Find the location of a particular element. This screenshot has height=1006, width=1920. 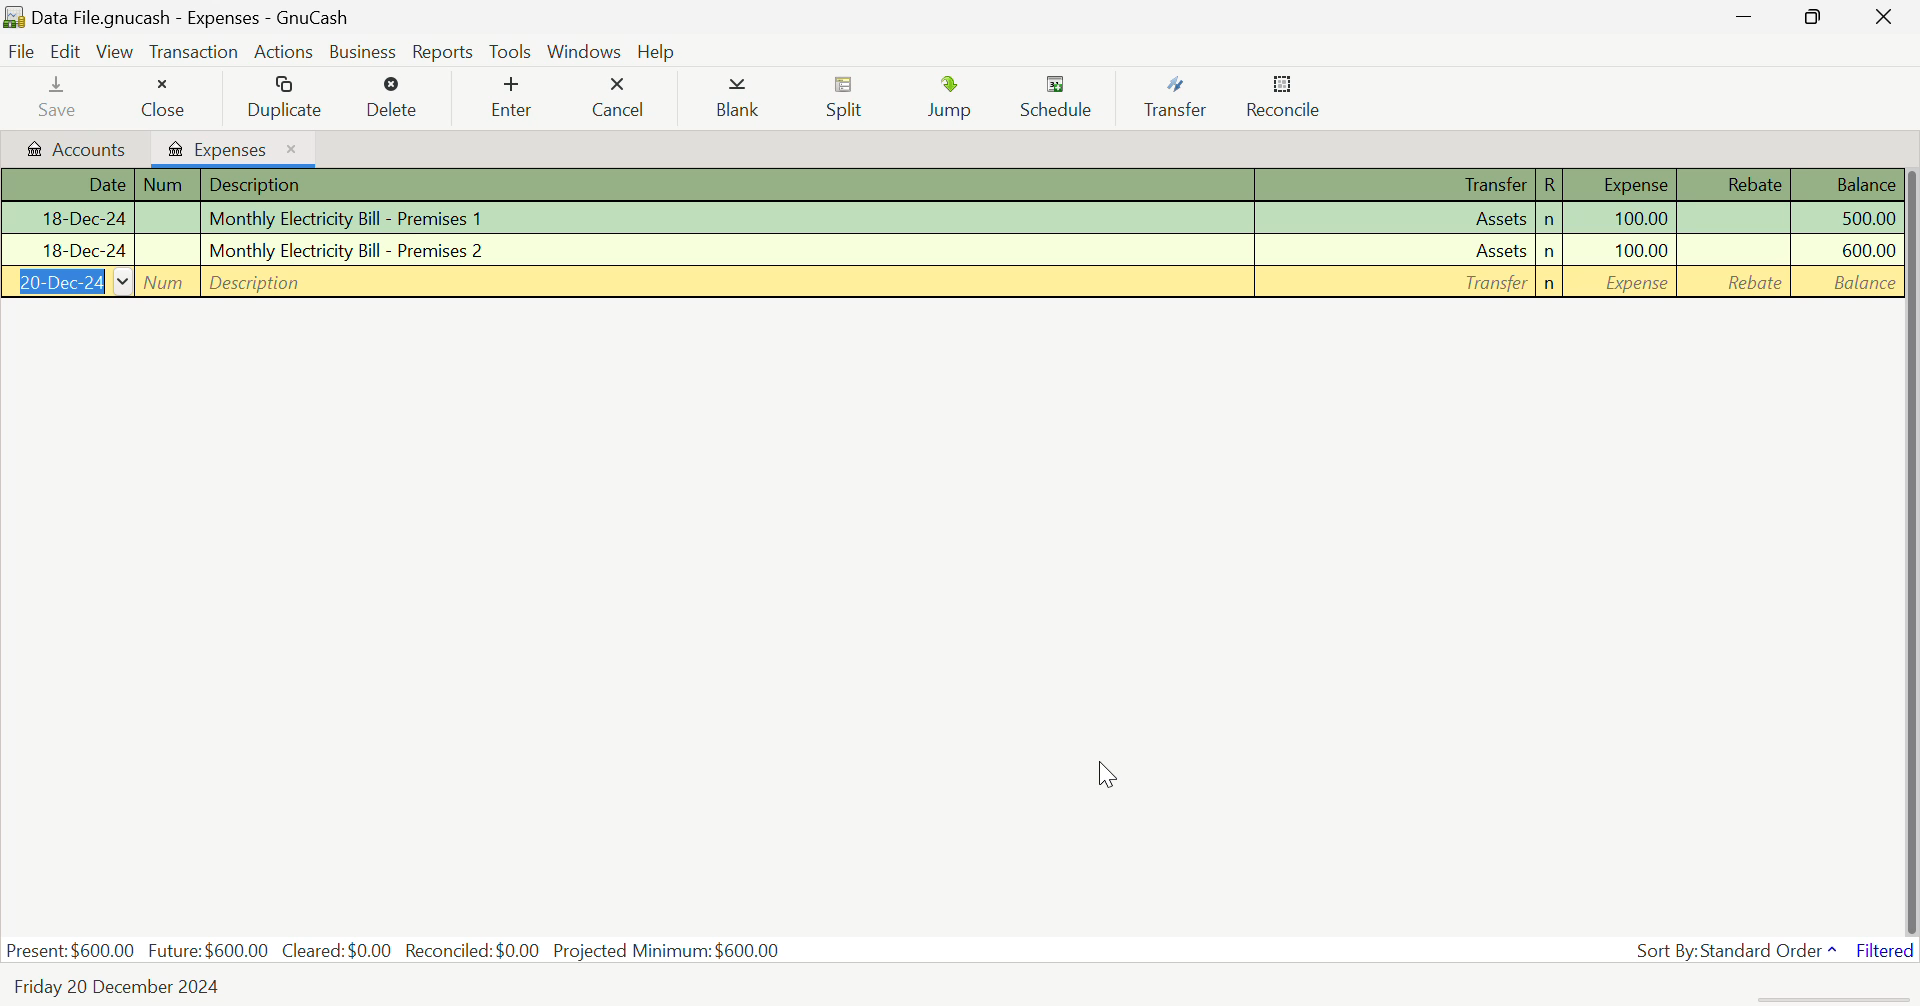

Date is located at coordinates (65, 282).